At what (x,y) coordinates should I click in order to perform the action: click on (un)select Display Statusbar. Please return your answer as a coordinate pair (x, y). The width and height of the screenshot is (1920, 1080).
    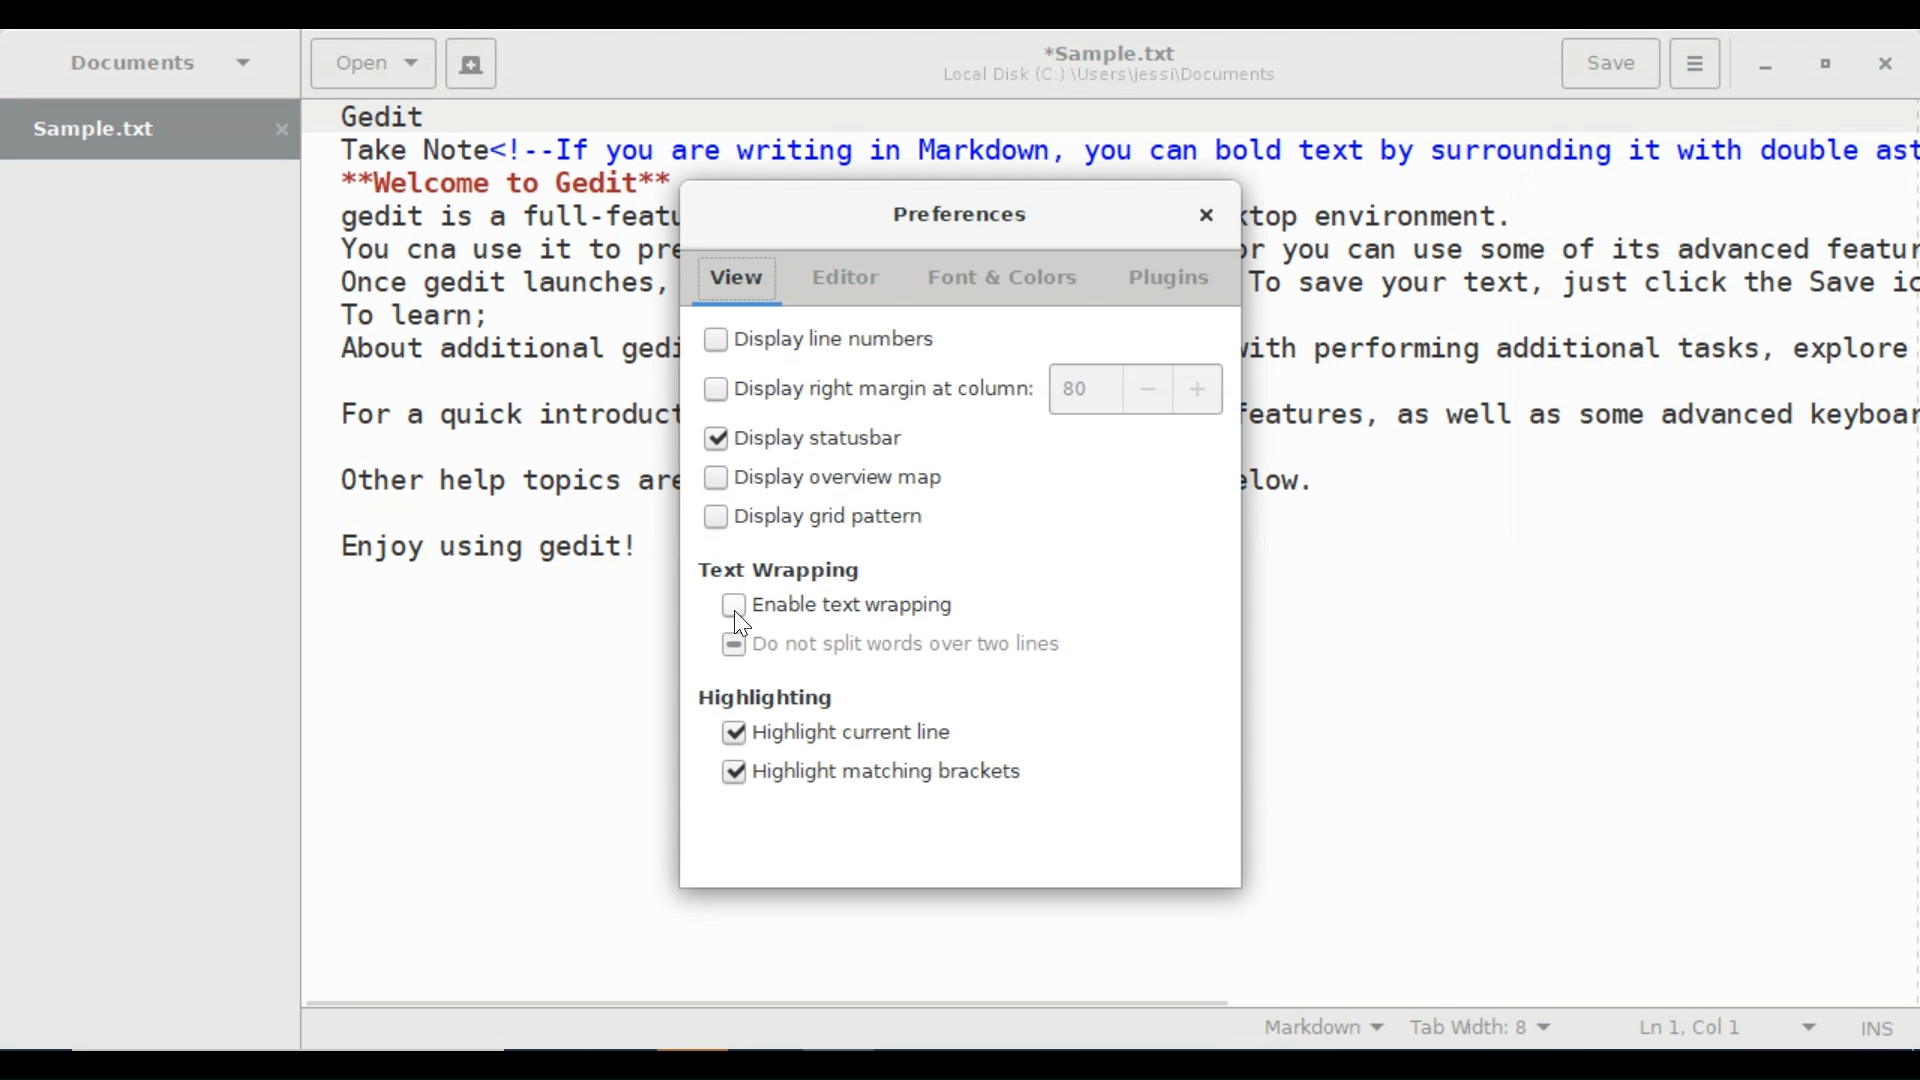
    Looking at the image, I should click on (812, 438).